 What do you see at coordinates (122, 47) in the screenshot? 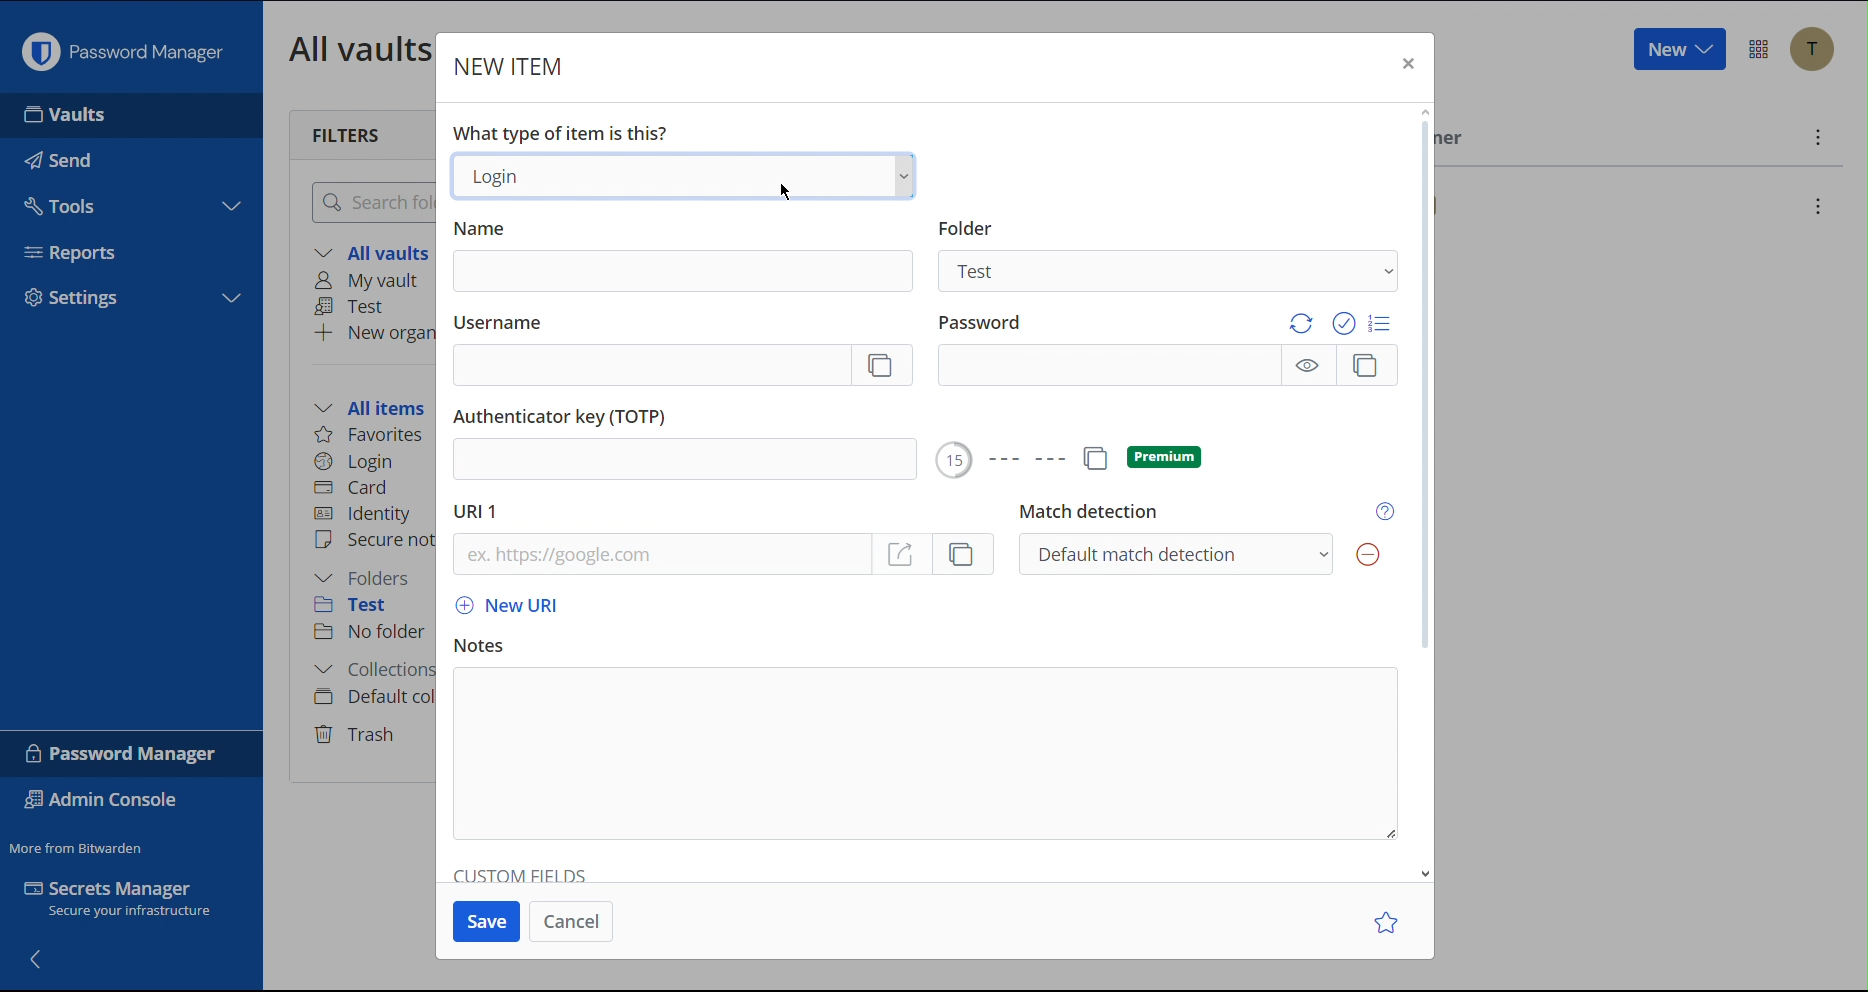
I see `Password Manager` at bounding box center [122, 47].